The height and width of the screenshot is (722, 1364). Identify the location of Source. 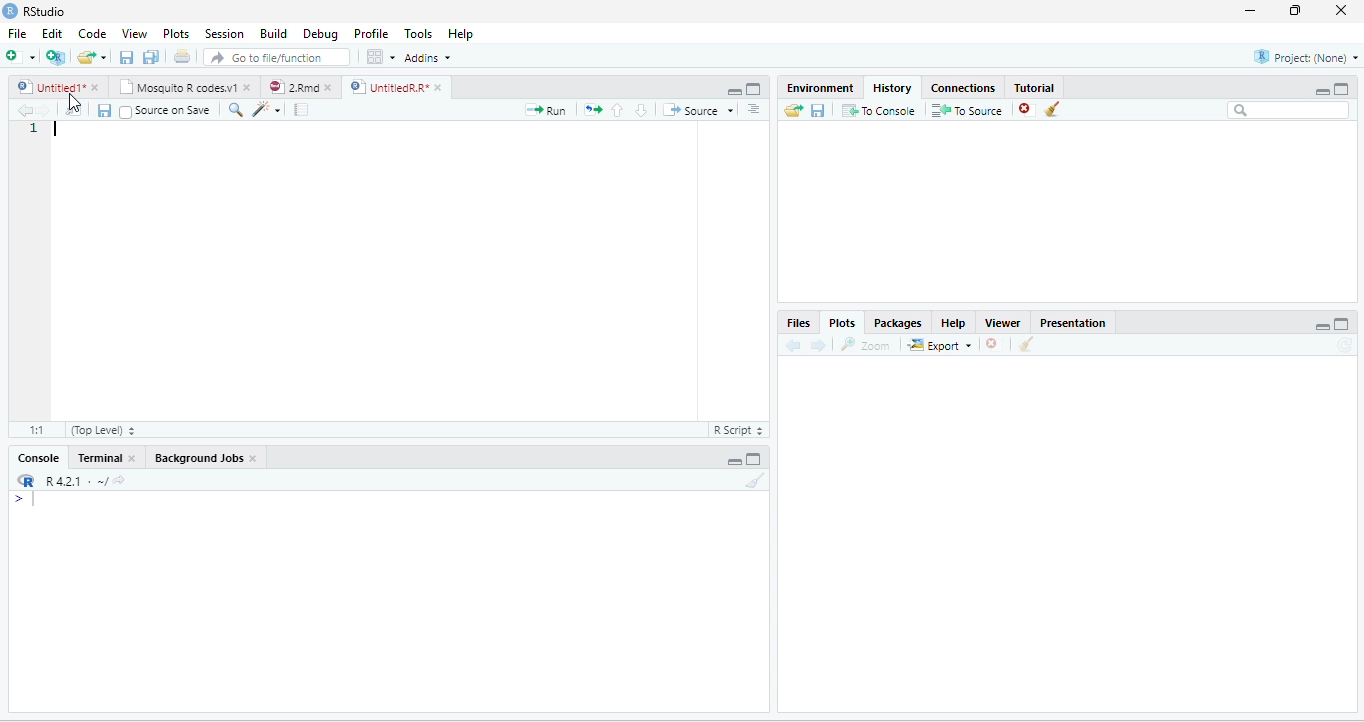
(697, 110).